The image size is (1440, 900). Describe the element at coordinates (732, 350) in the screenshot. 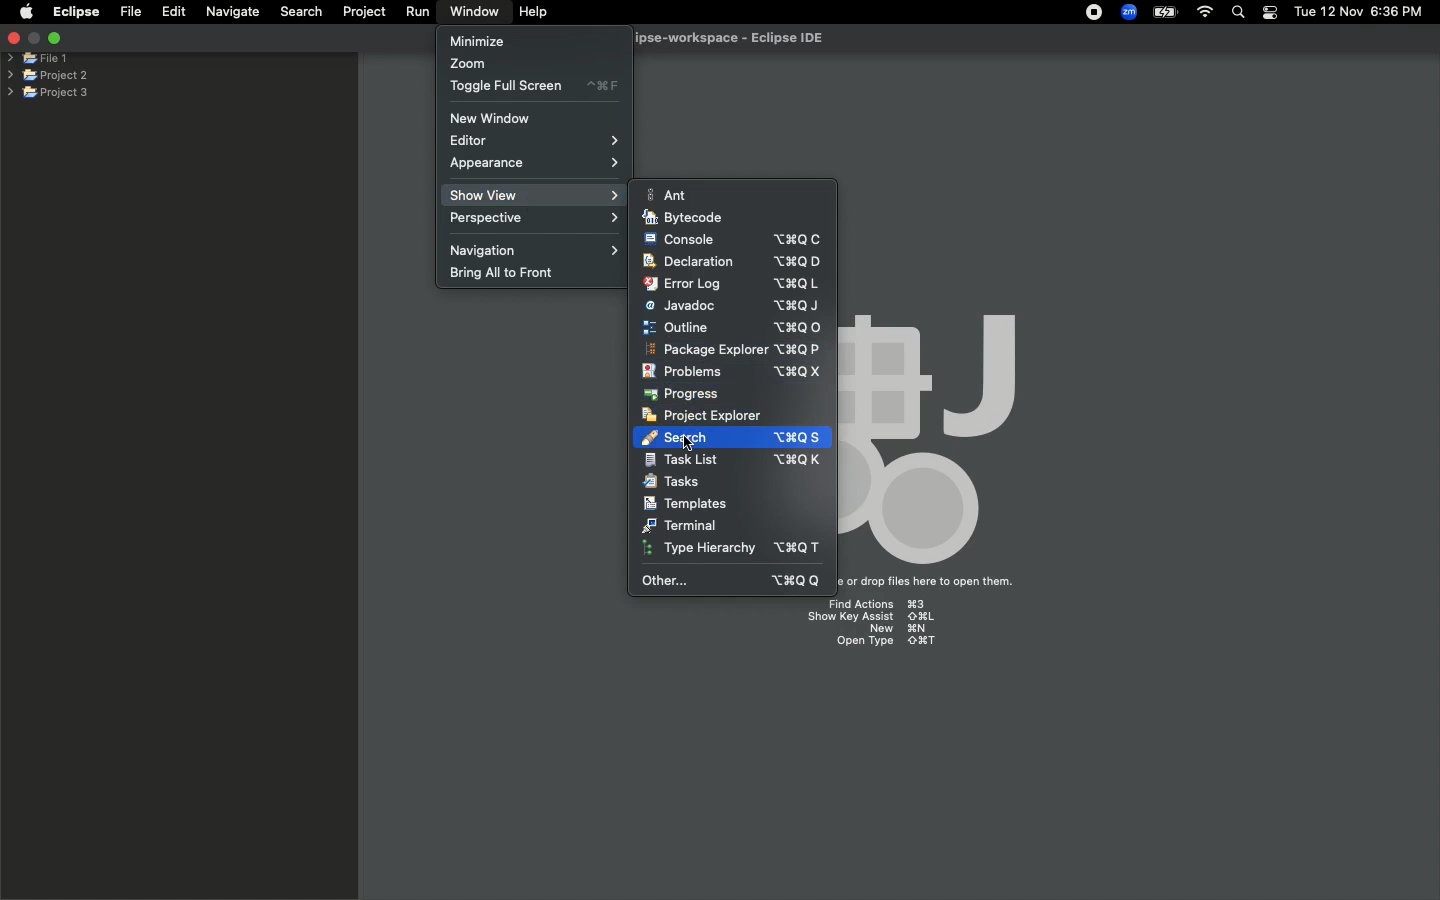

I see `Package explorer` at that location.